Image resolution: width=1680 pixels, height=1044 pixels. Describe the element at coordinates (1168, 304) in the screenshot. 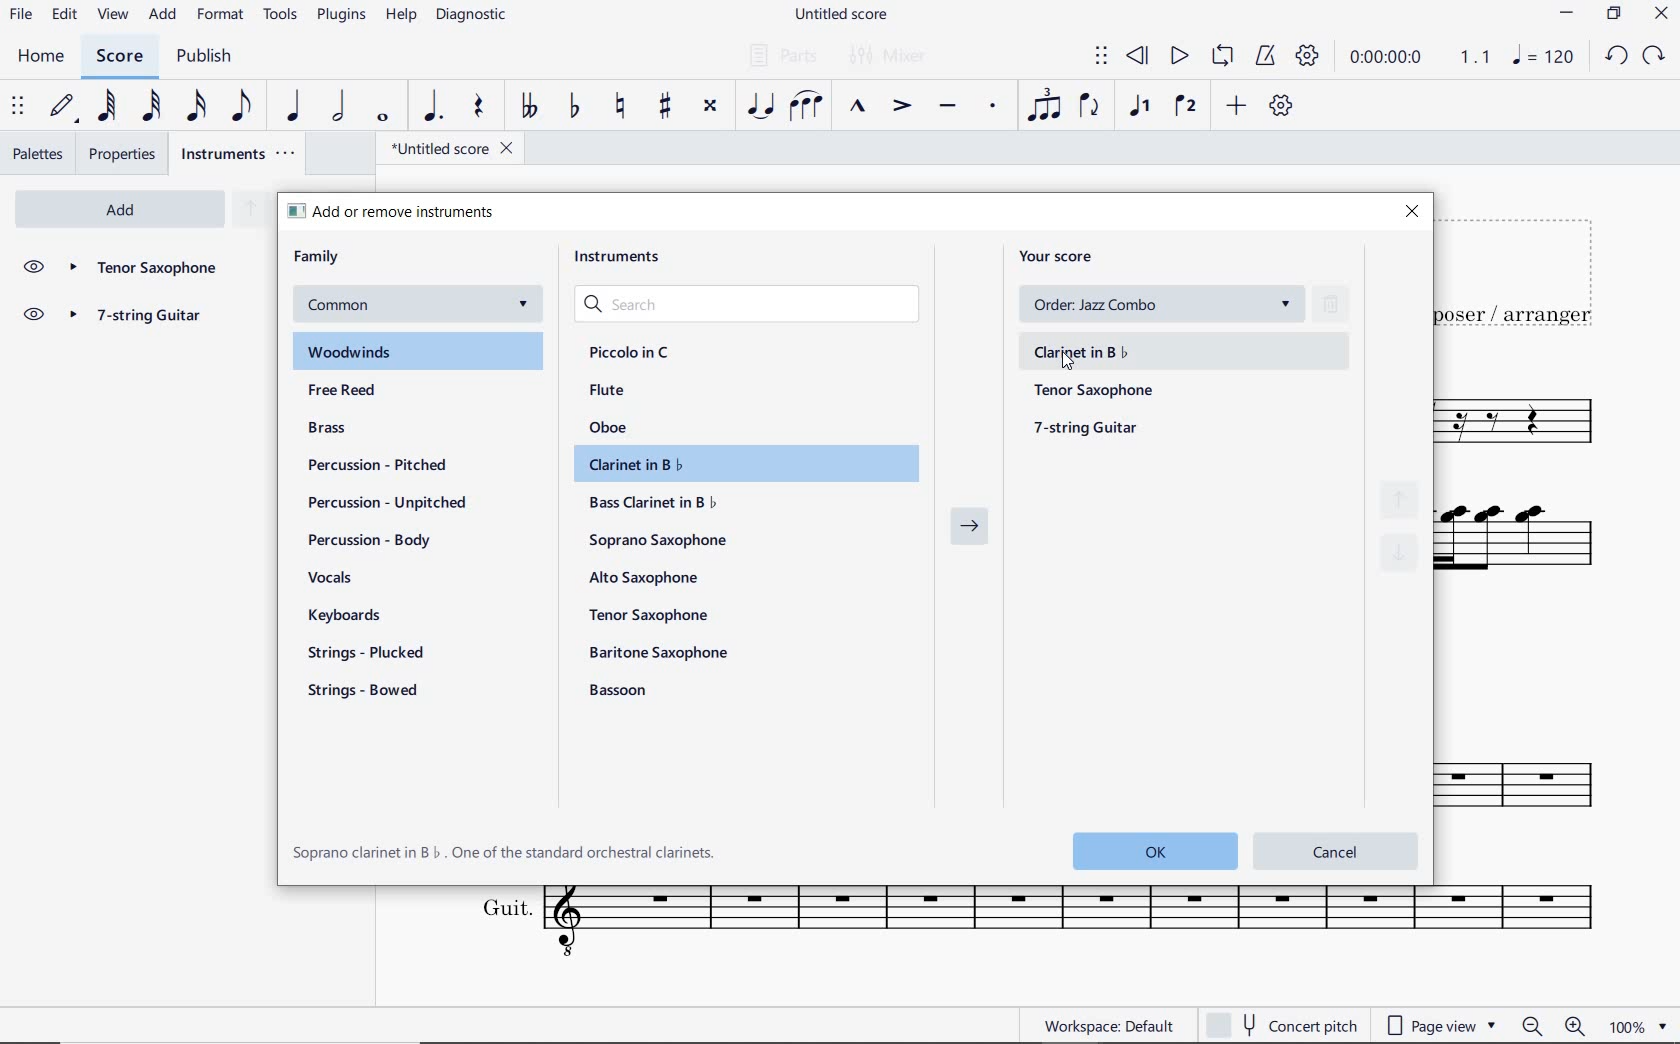

I see `order: Jazz Combo` at that location.